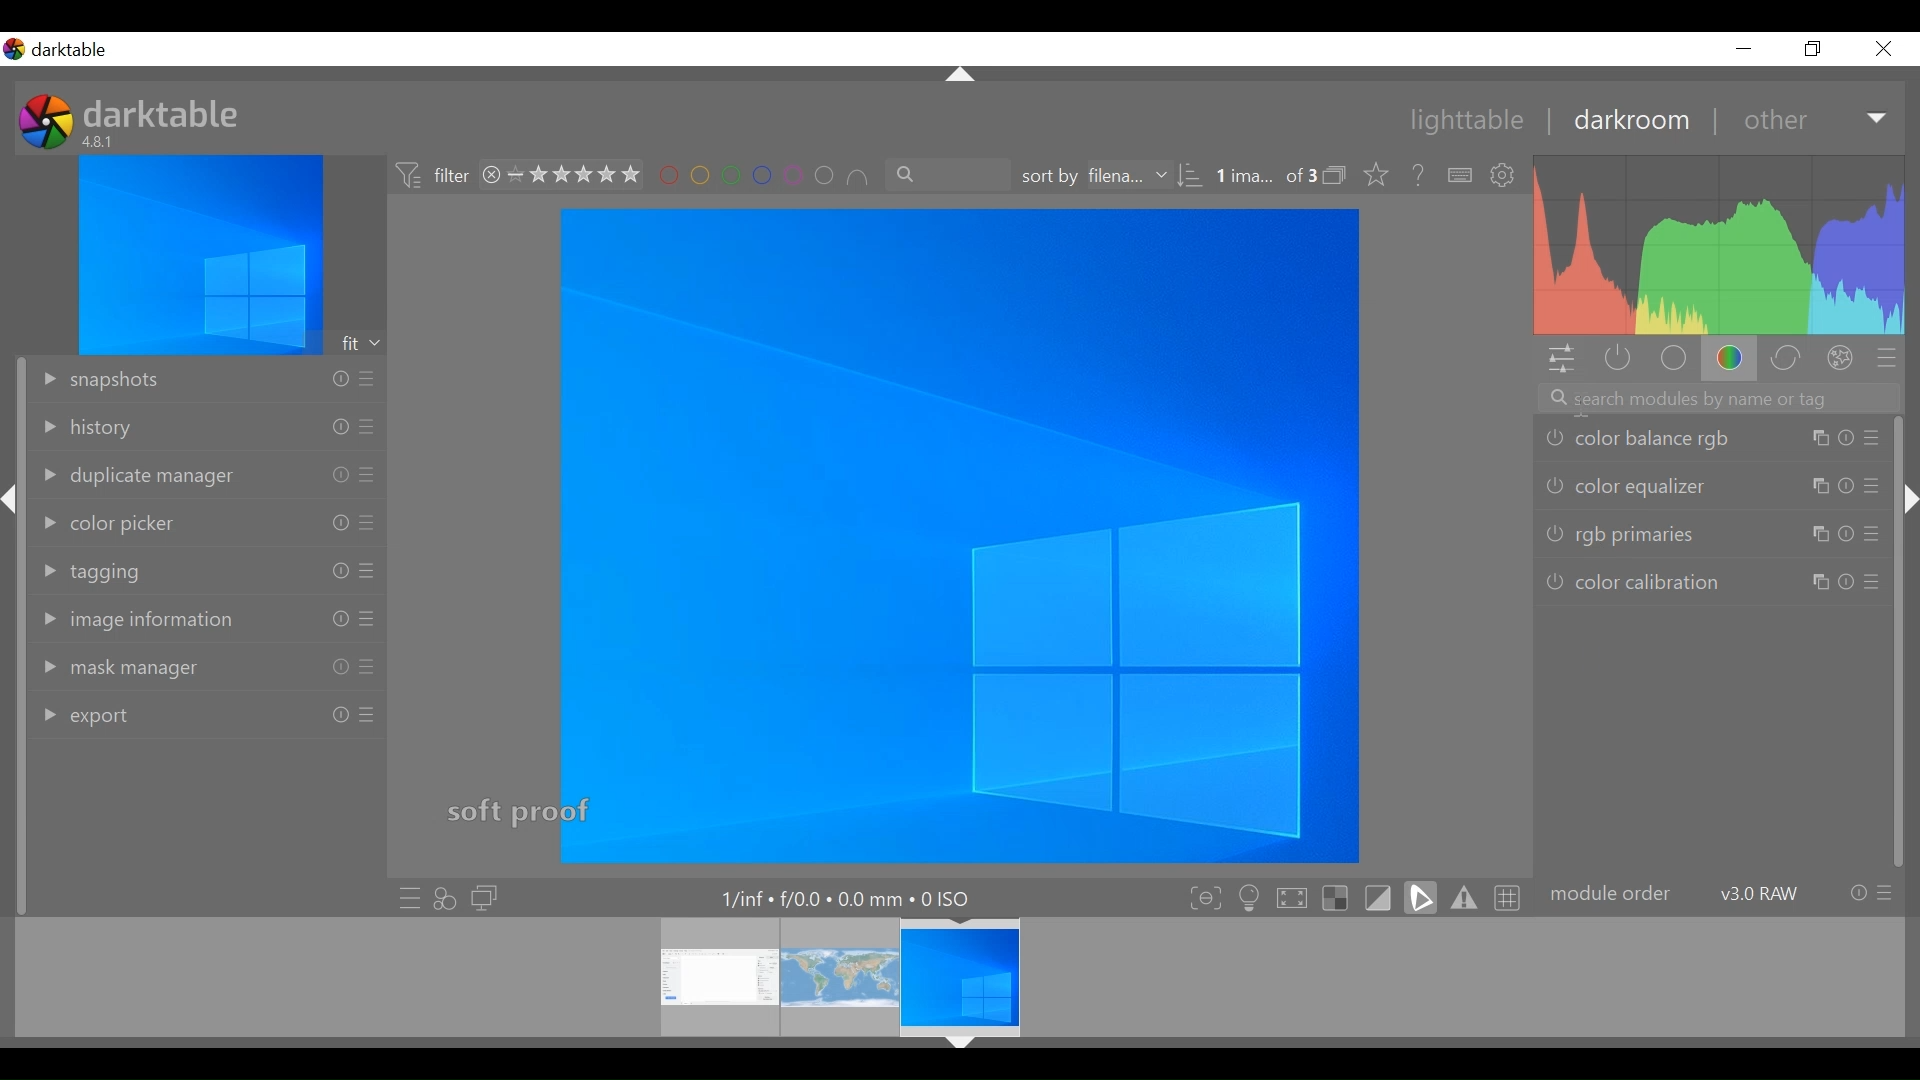 This screenshot has width=1920, height=1080. Describe the element at coordinates (46, 121) in the screenshot. I see `logo` at that location.